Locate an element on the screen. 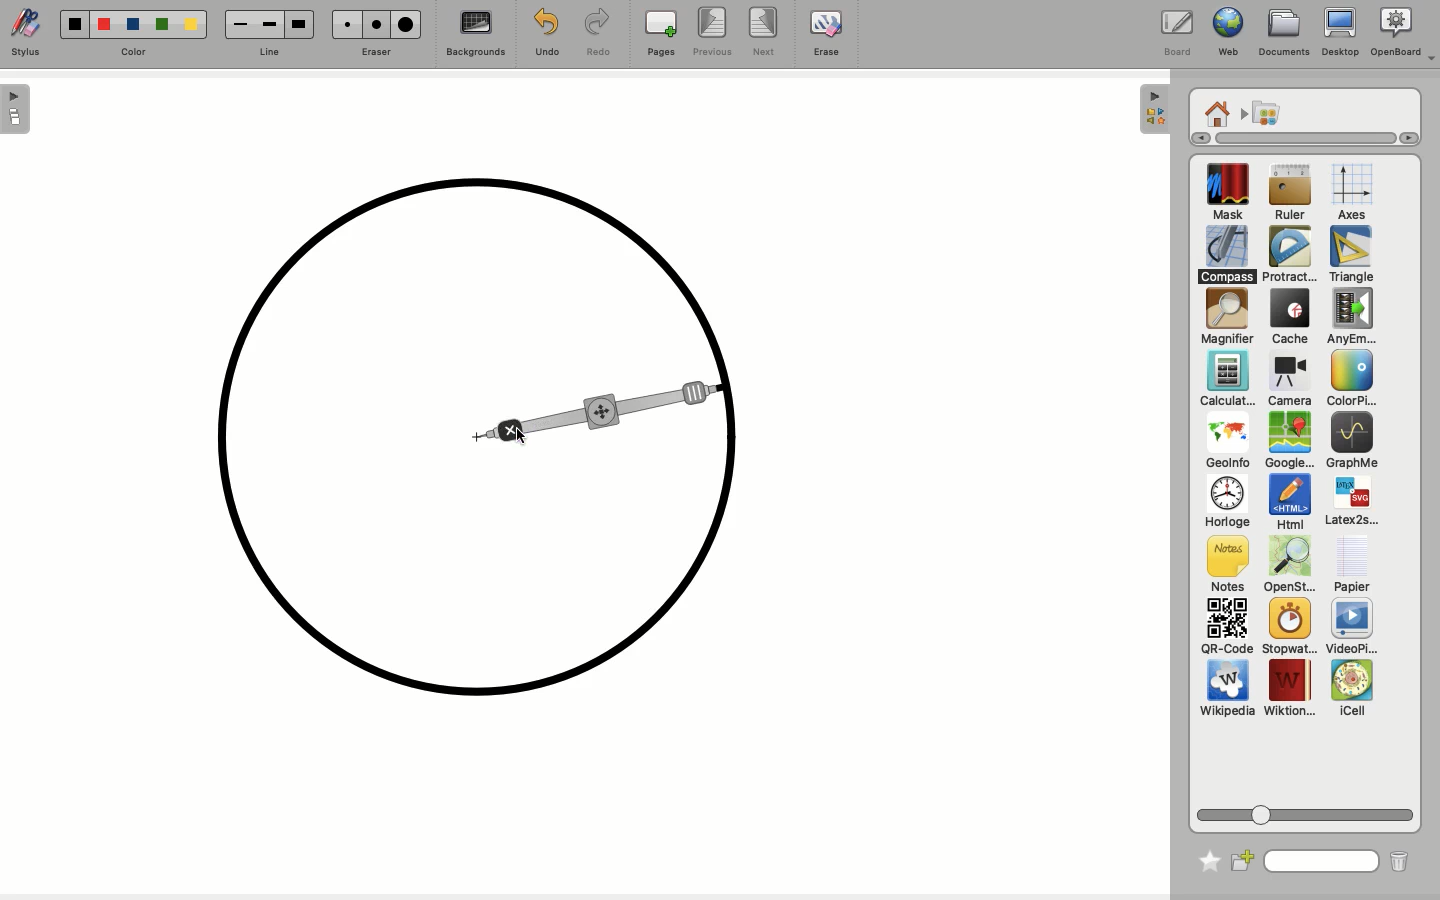 The width and height of the screenshot is (1440, 900). Triangle is located at coordinates (1349, 255).